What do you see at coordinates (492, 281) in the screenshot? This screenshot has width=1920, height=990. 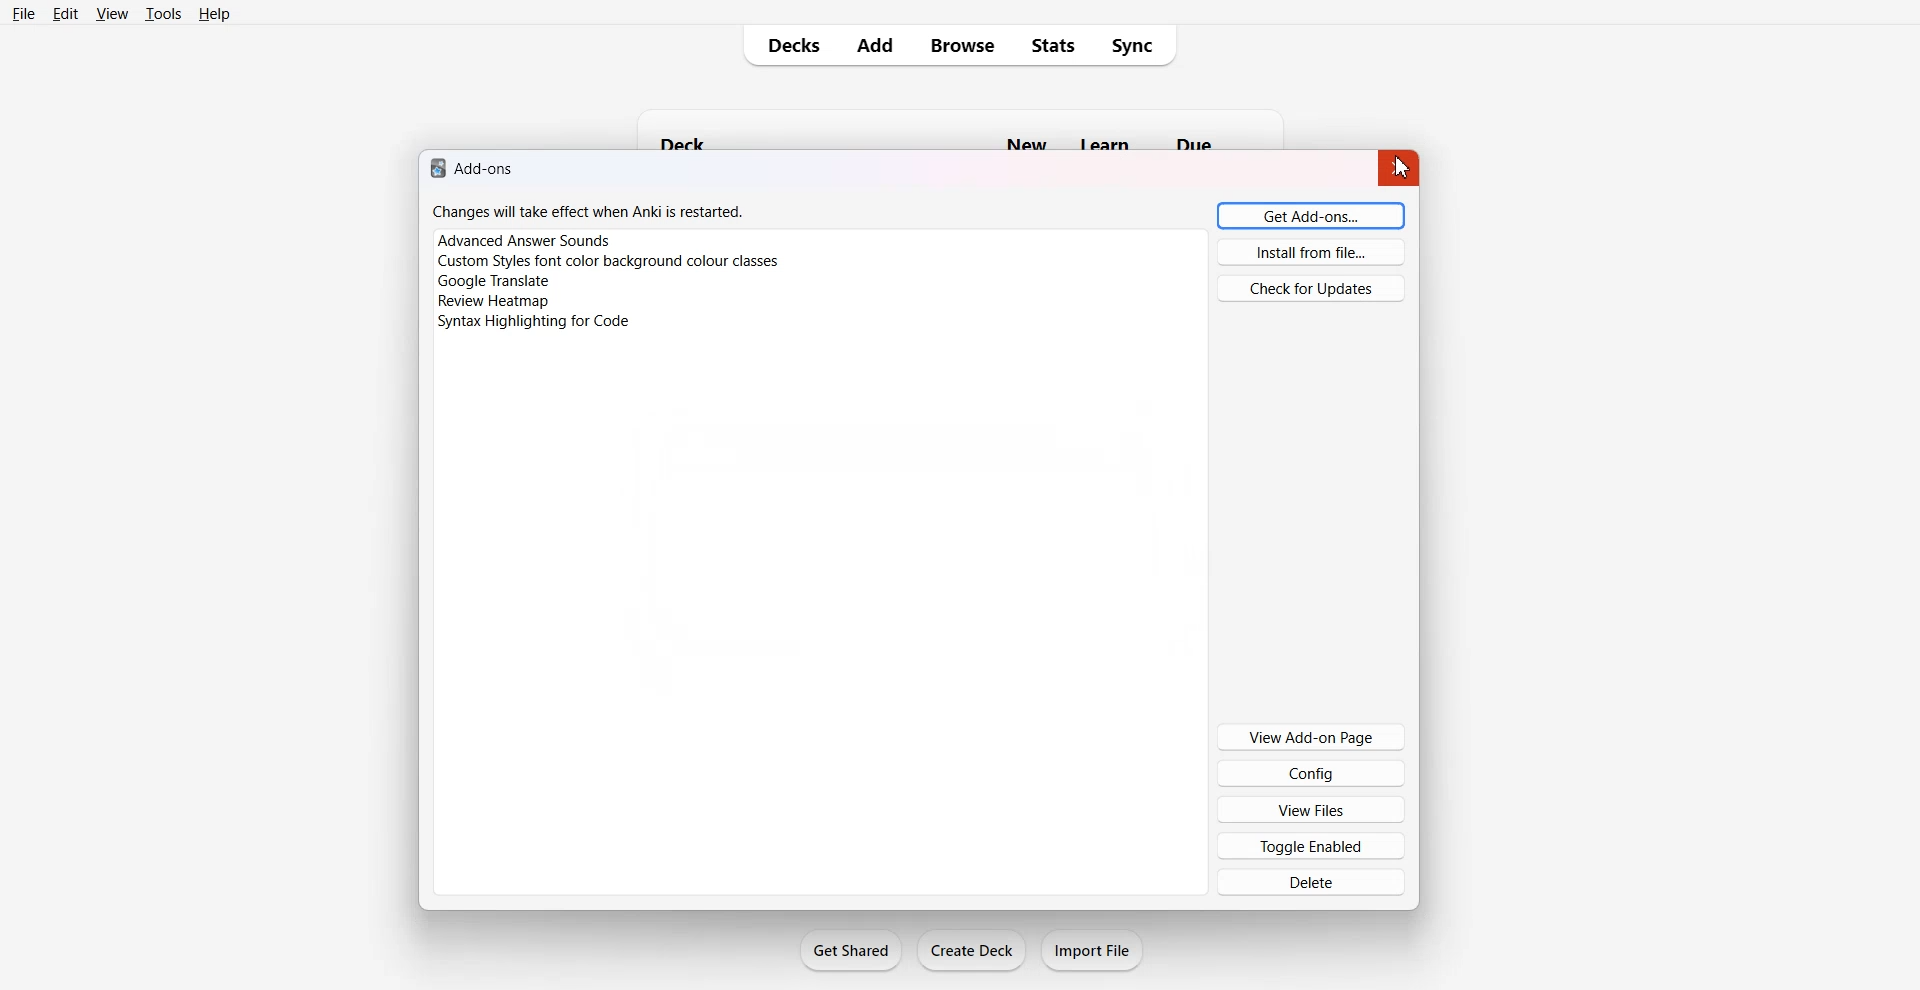 I see `google translate` at bounding box center [492, 281].